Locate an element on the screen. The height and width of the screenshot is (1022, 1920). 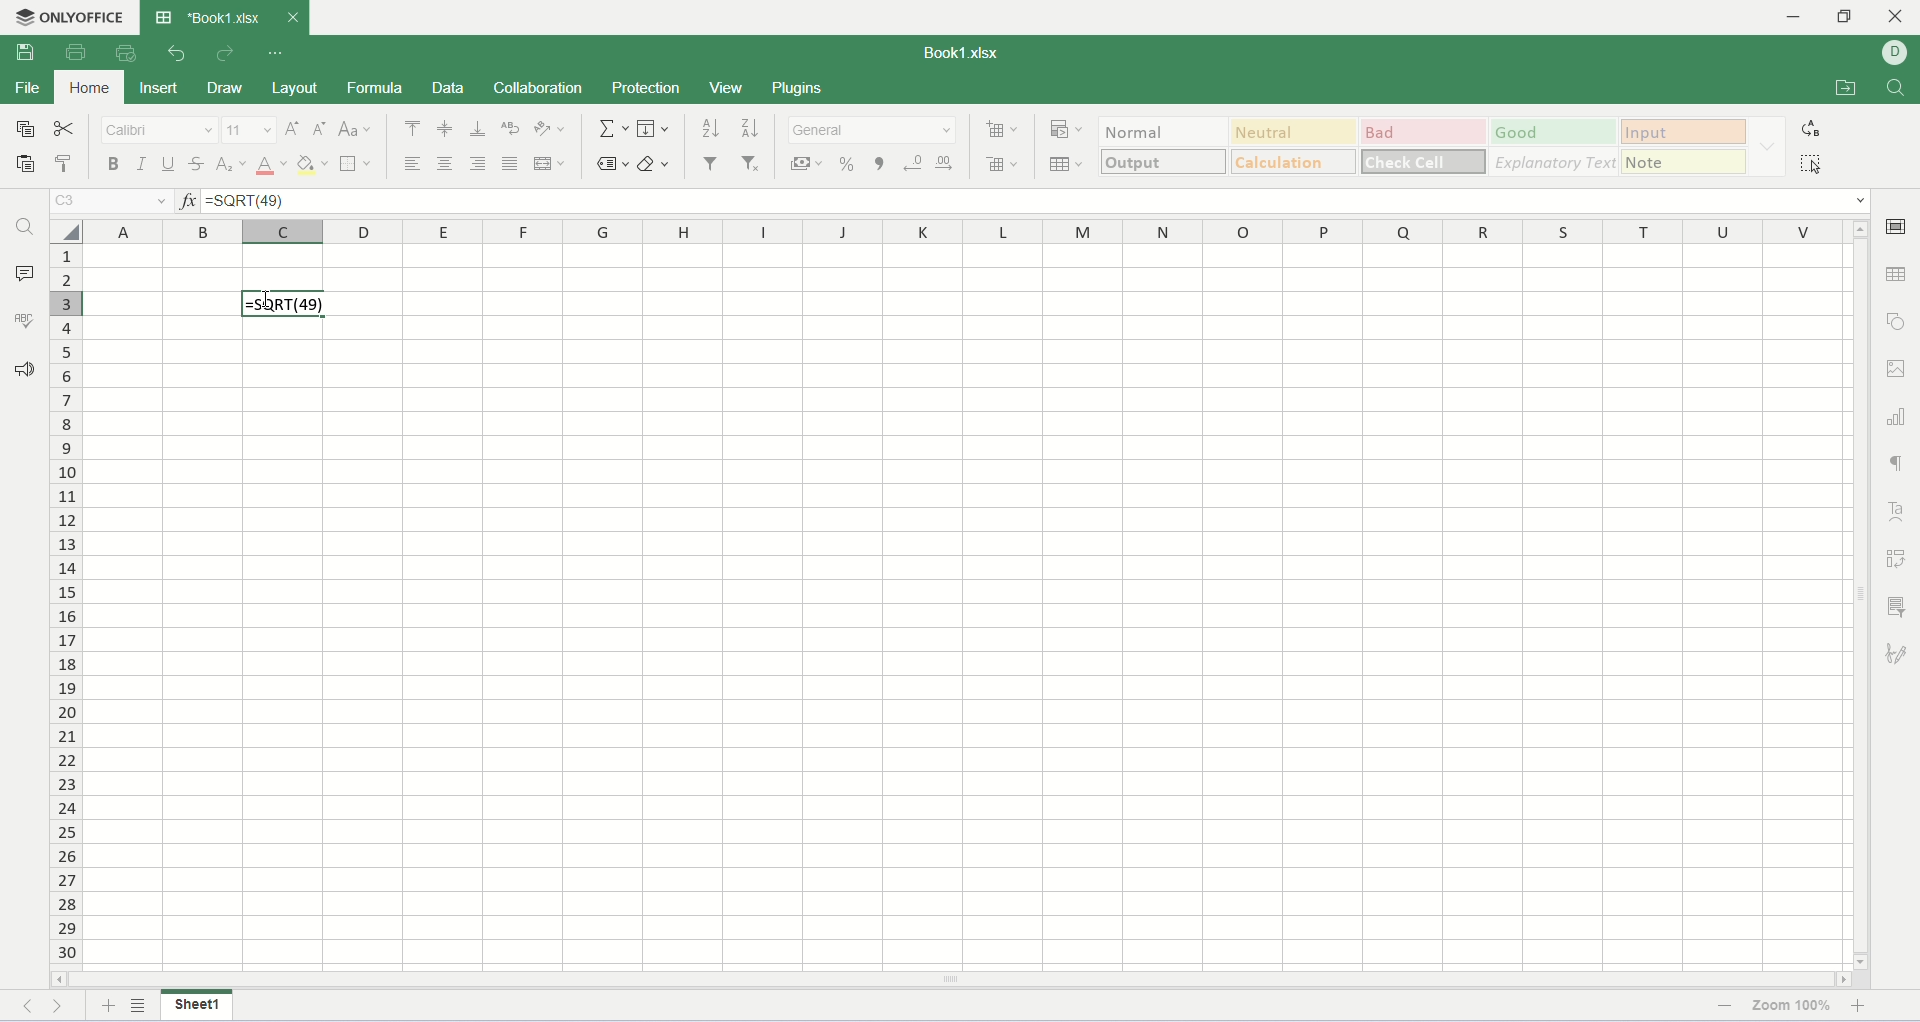
named ranges is located at coordinates (613, 166).